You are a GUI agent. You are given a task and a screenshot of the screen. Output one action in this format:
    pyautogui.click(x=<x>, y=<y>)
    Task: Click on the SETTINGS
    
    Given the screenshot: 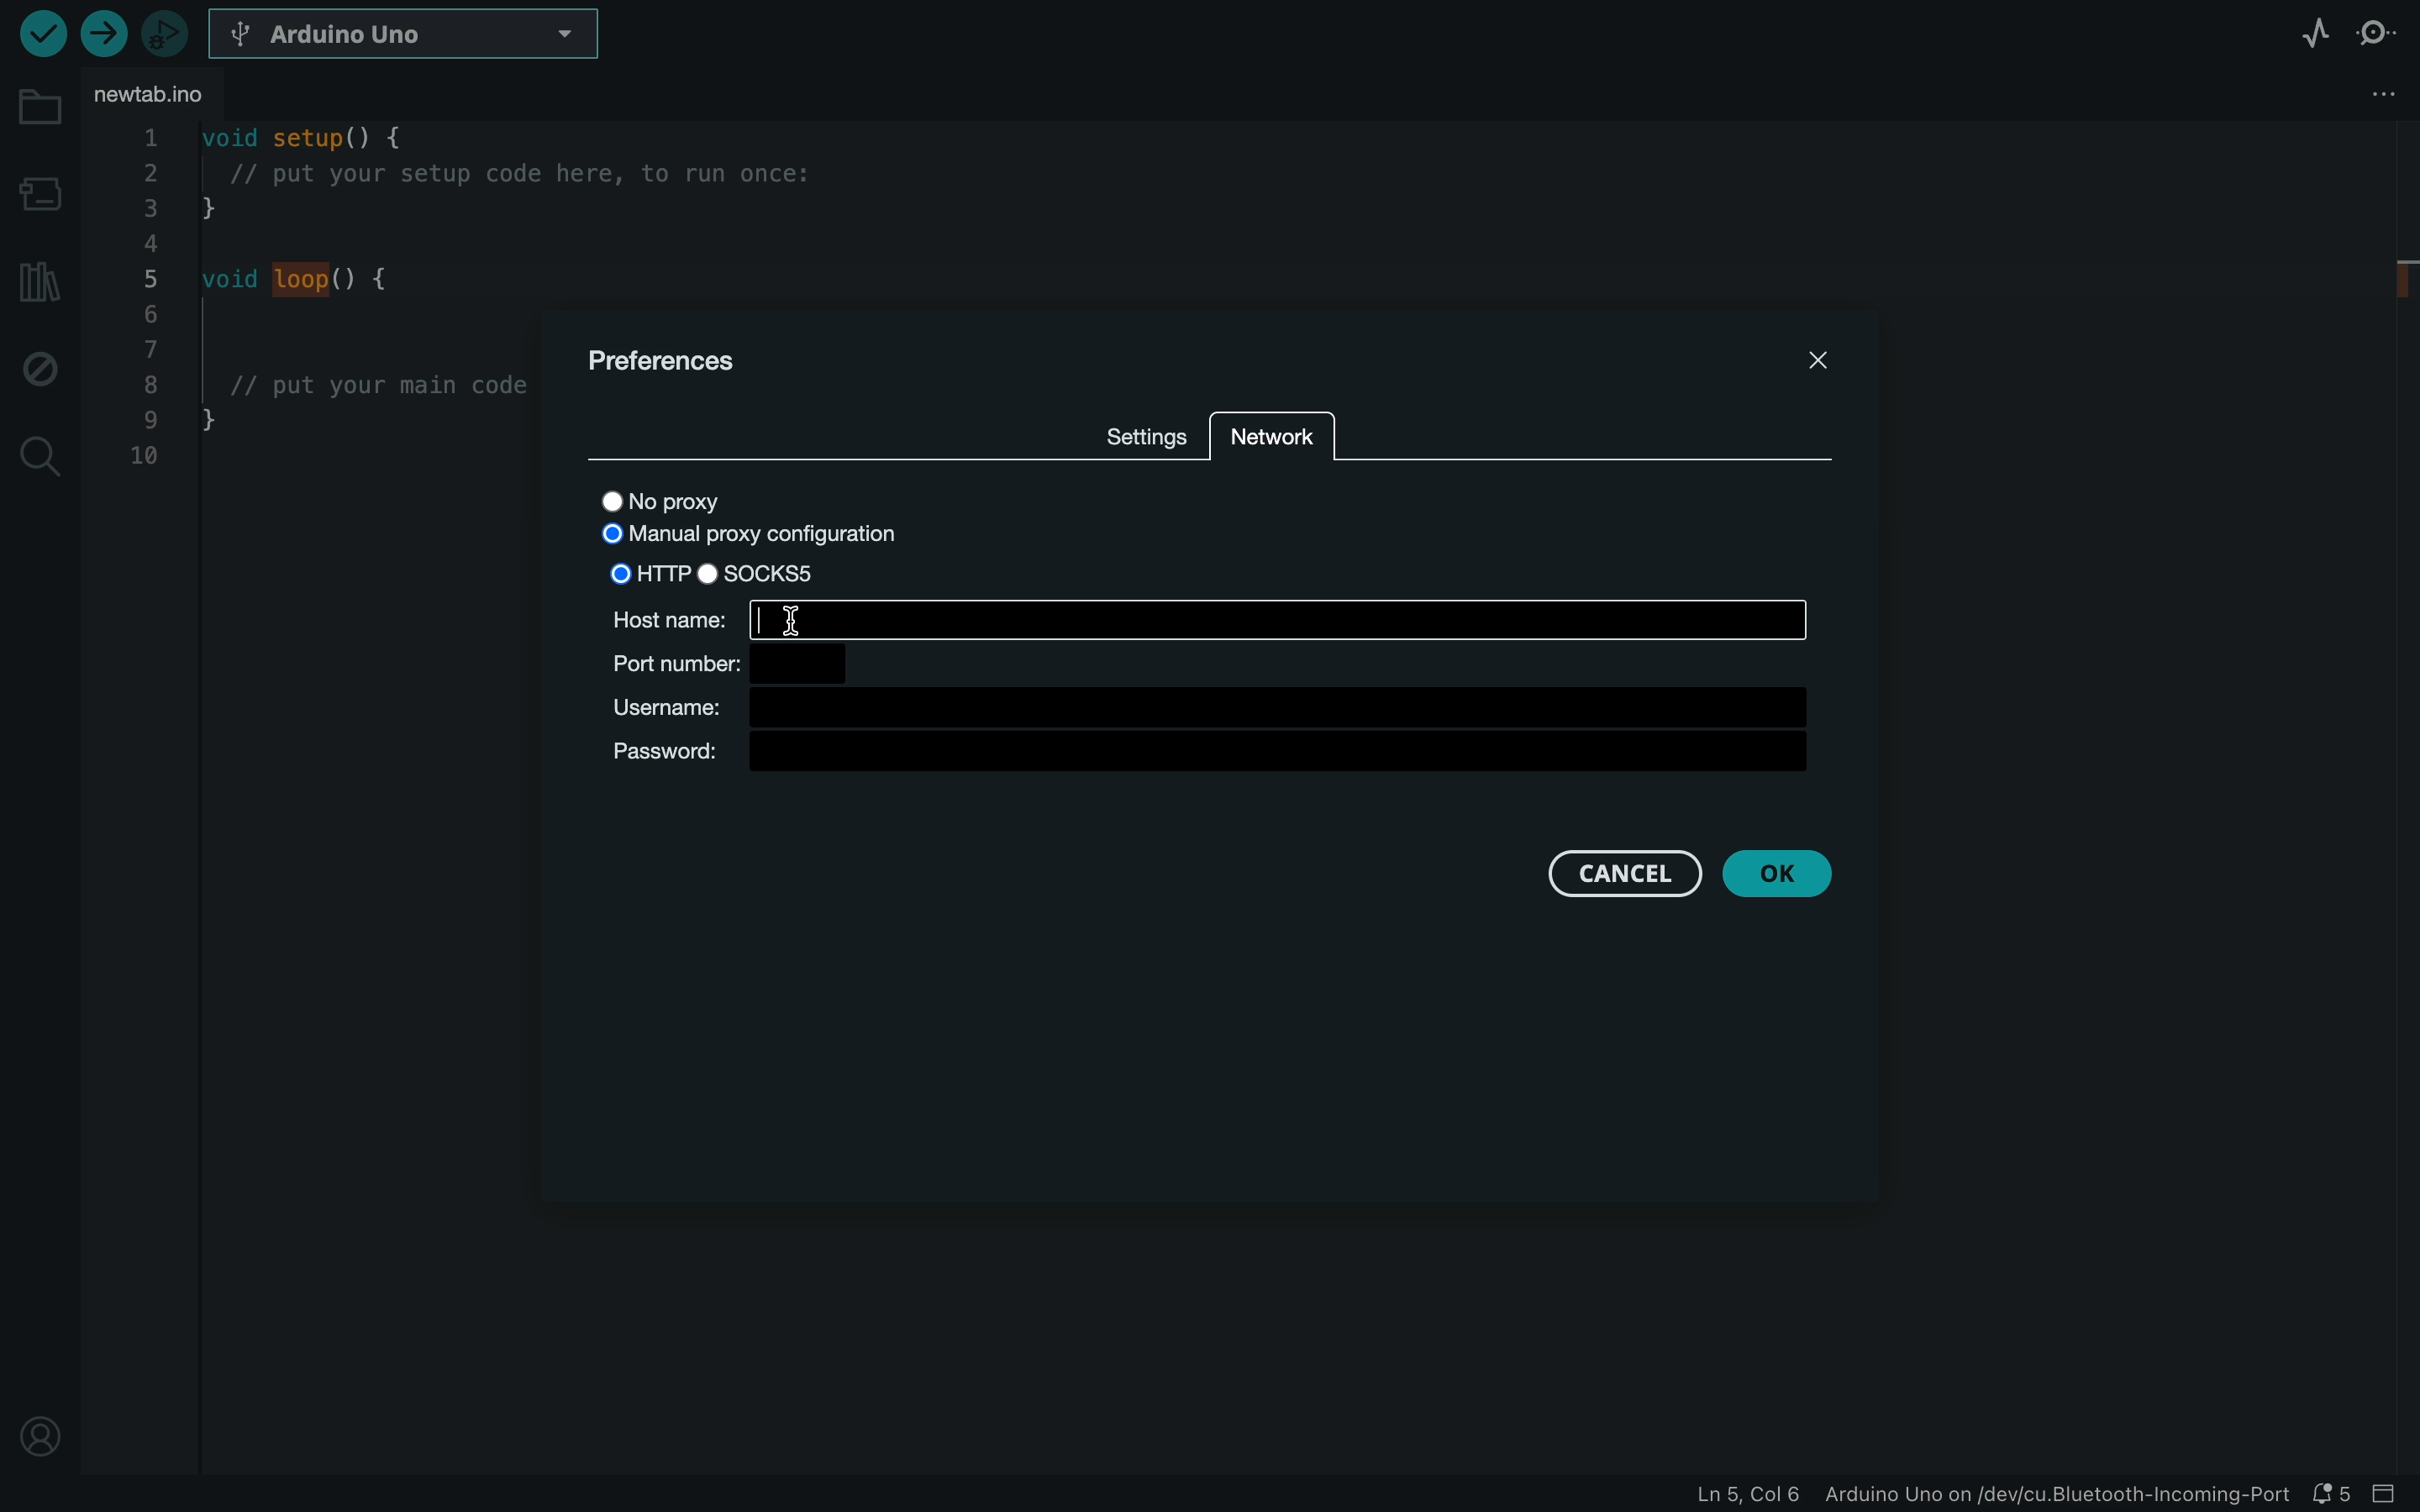 What is the action you would take?
    pyautogui.click(x=1142, y=434)
    